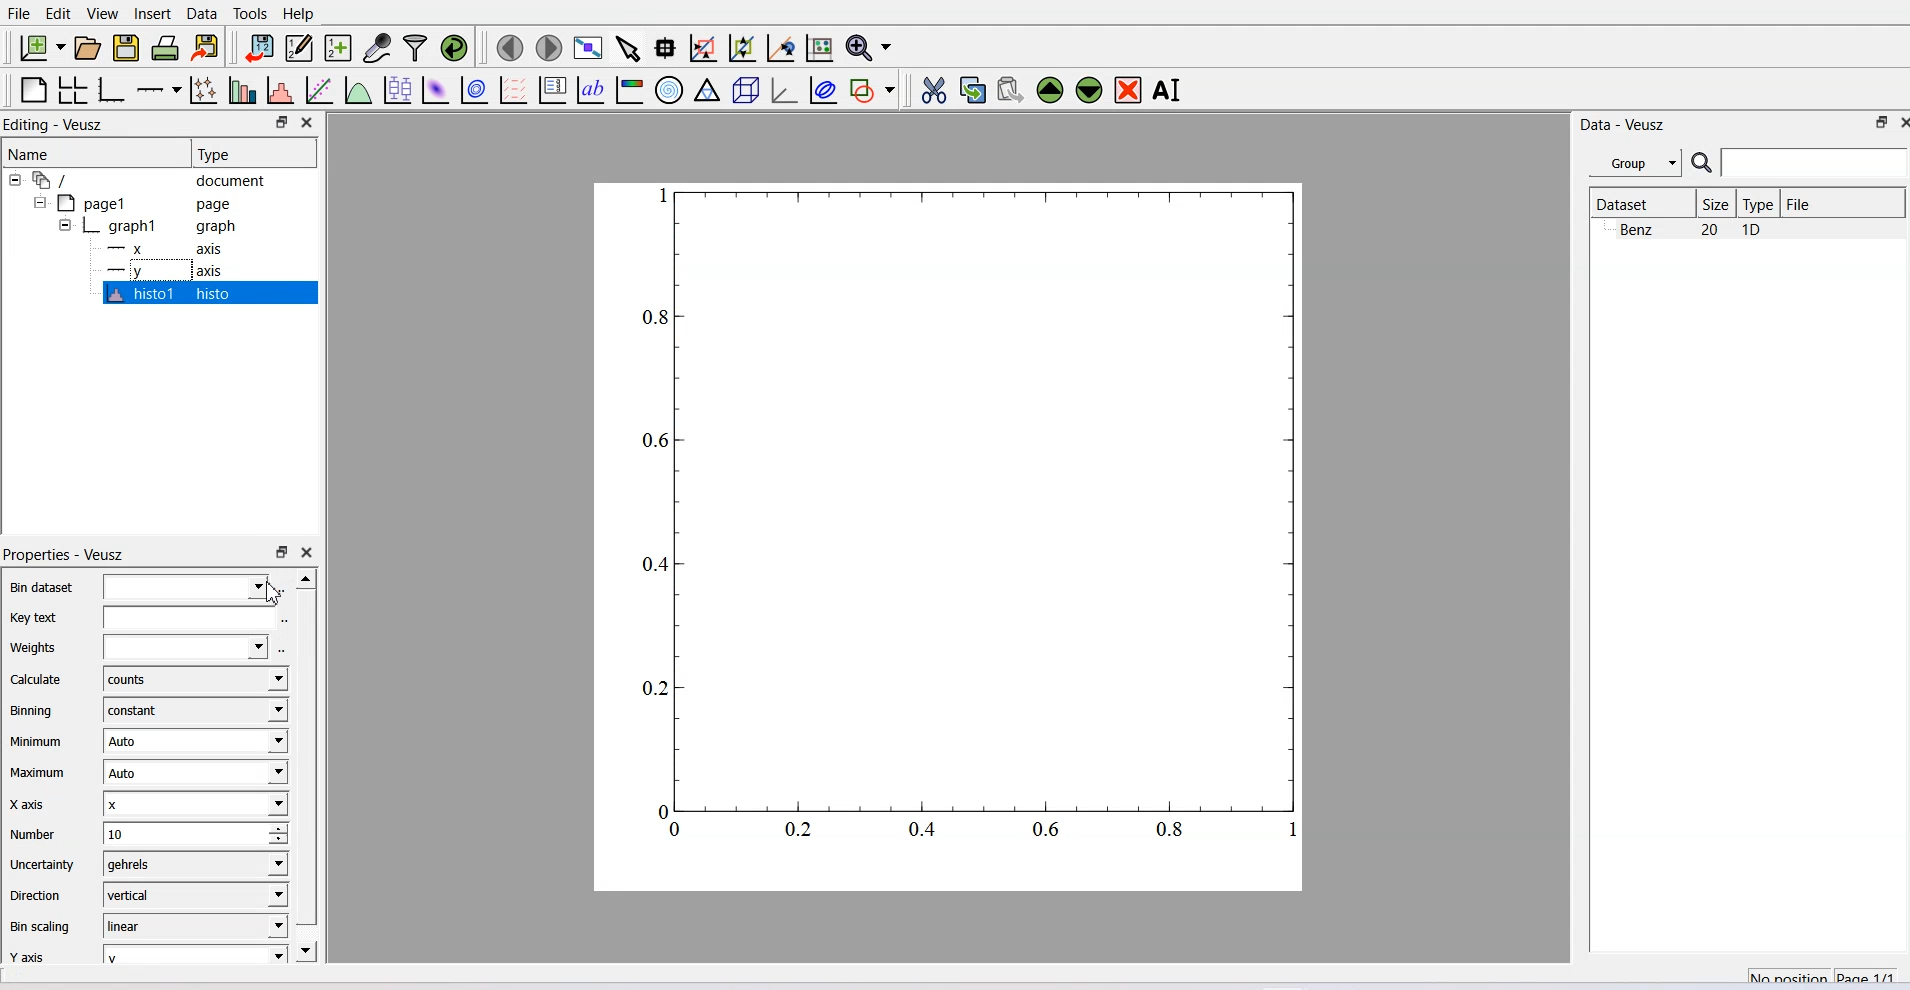  Describe the element at coordinates (170, 249) in the screenshot. I see `X Axis` at that location.